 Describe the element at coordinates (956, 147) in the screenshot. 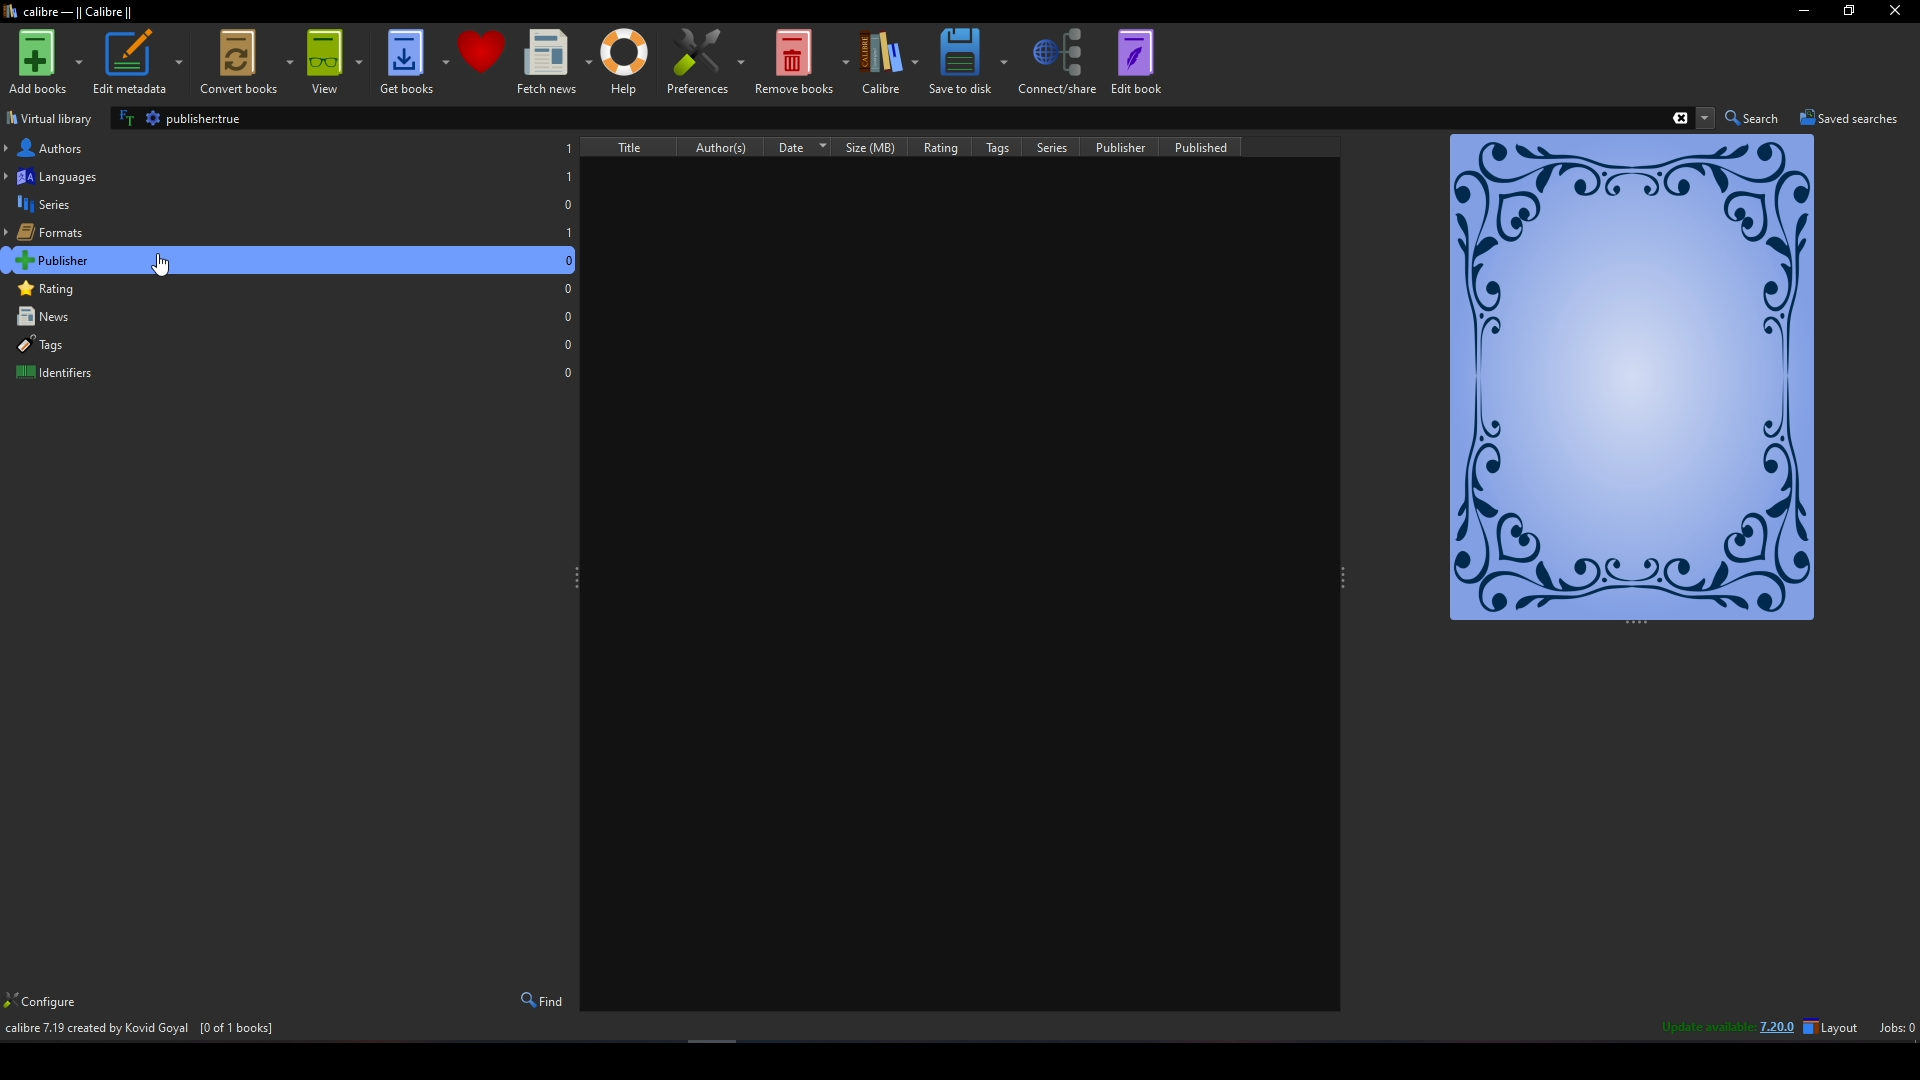

I see `Rating` at that location.